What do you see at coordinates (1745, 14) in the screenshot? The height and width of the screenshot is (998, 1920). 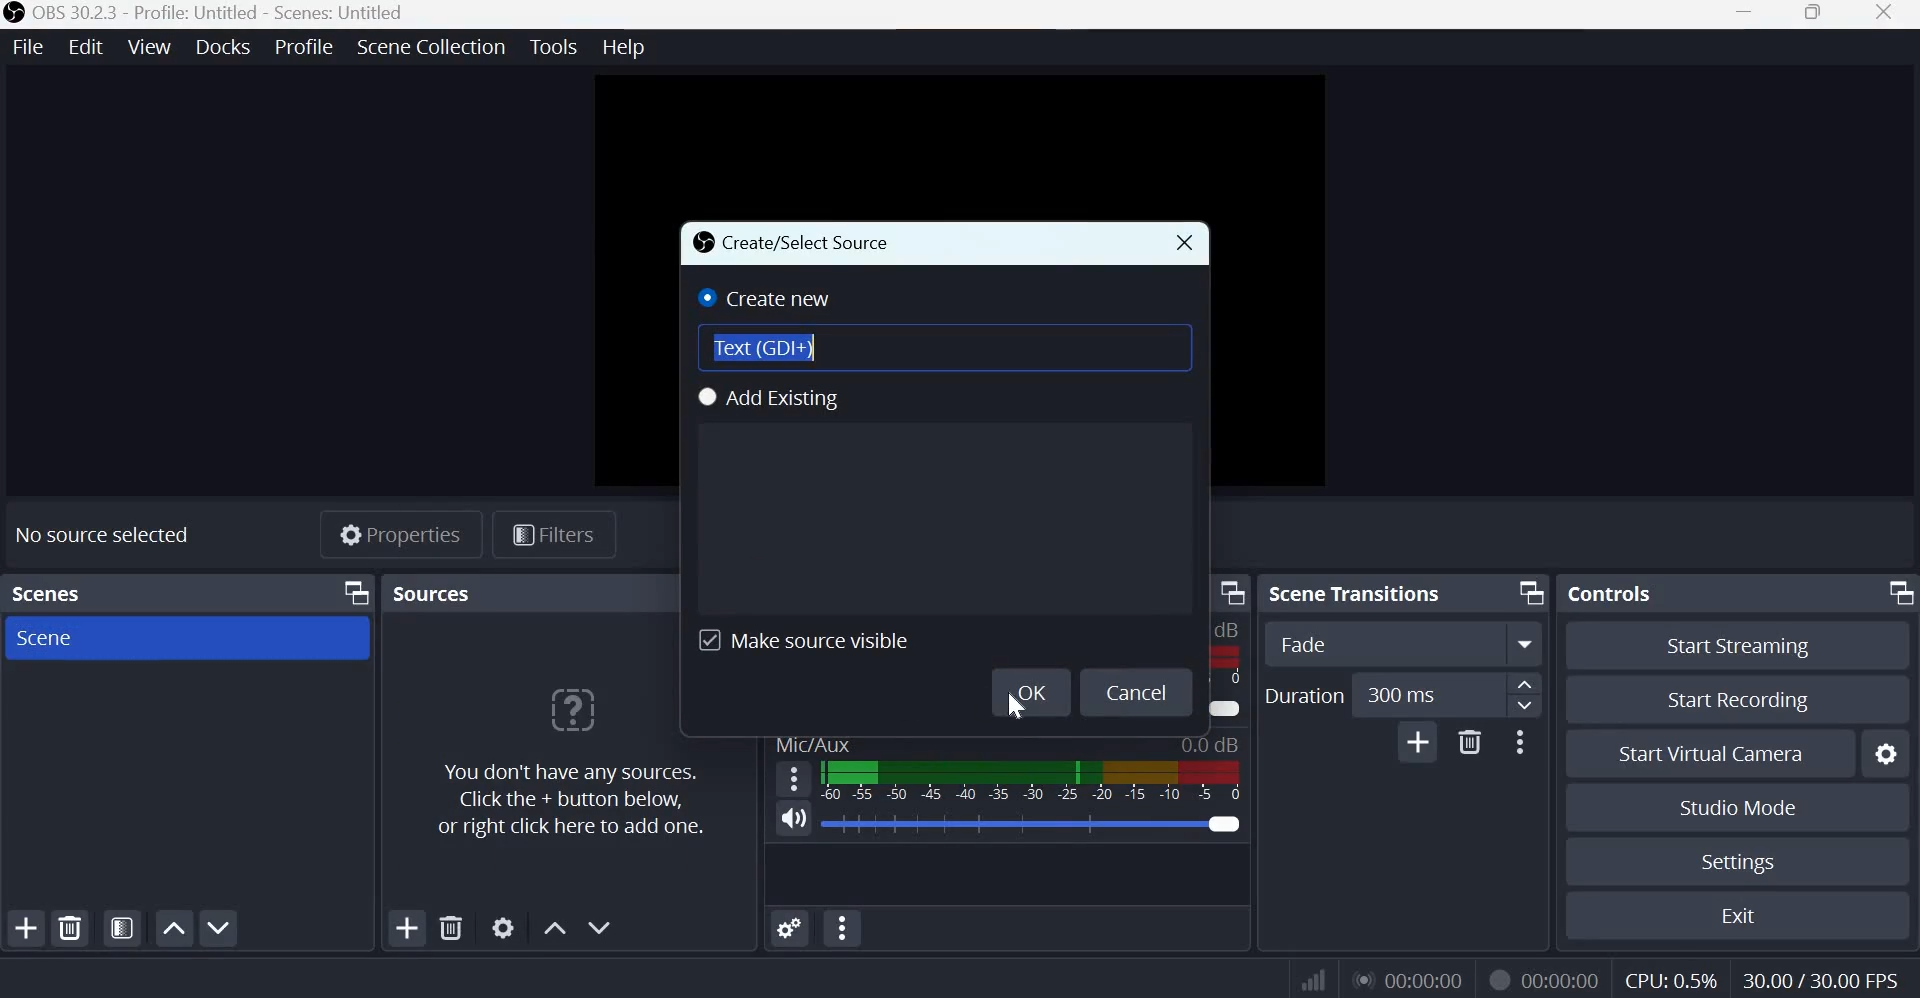 I see `Minimize` at bounding box center [1745, 14].